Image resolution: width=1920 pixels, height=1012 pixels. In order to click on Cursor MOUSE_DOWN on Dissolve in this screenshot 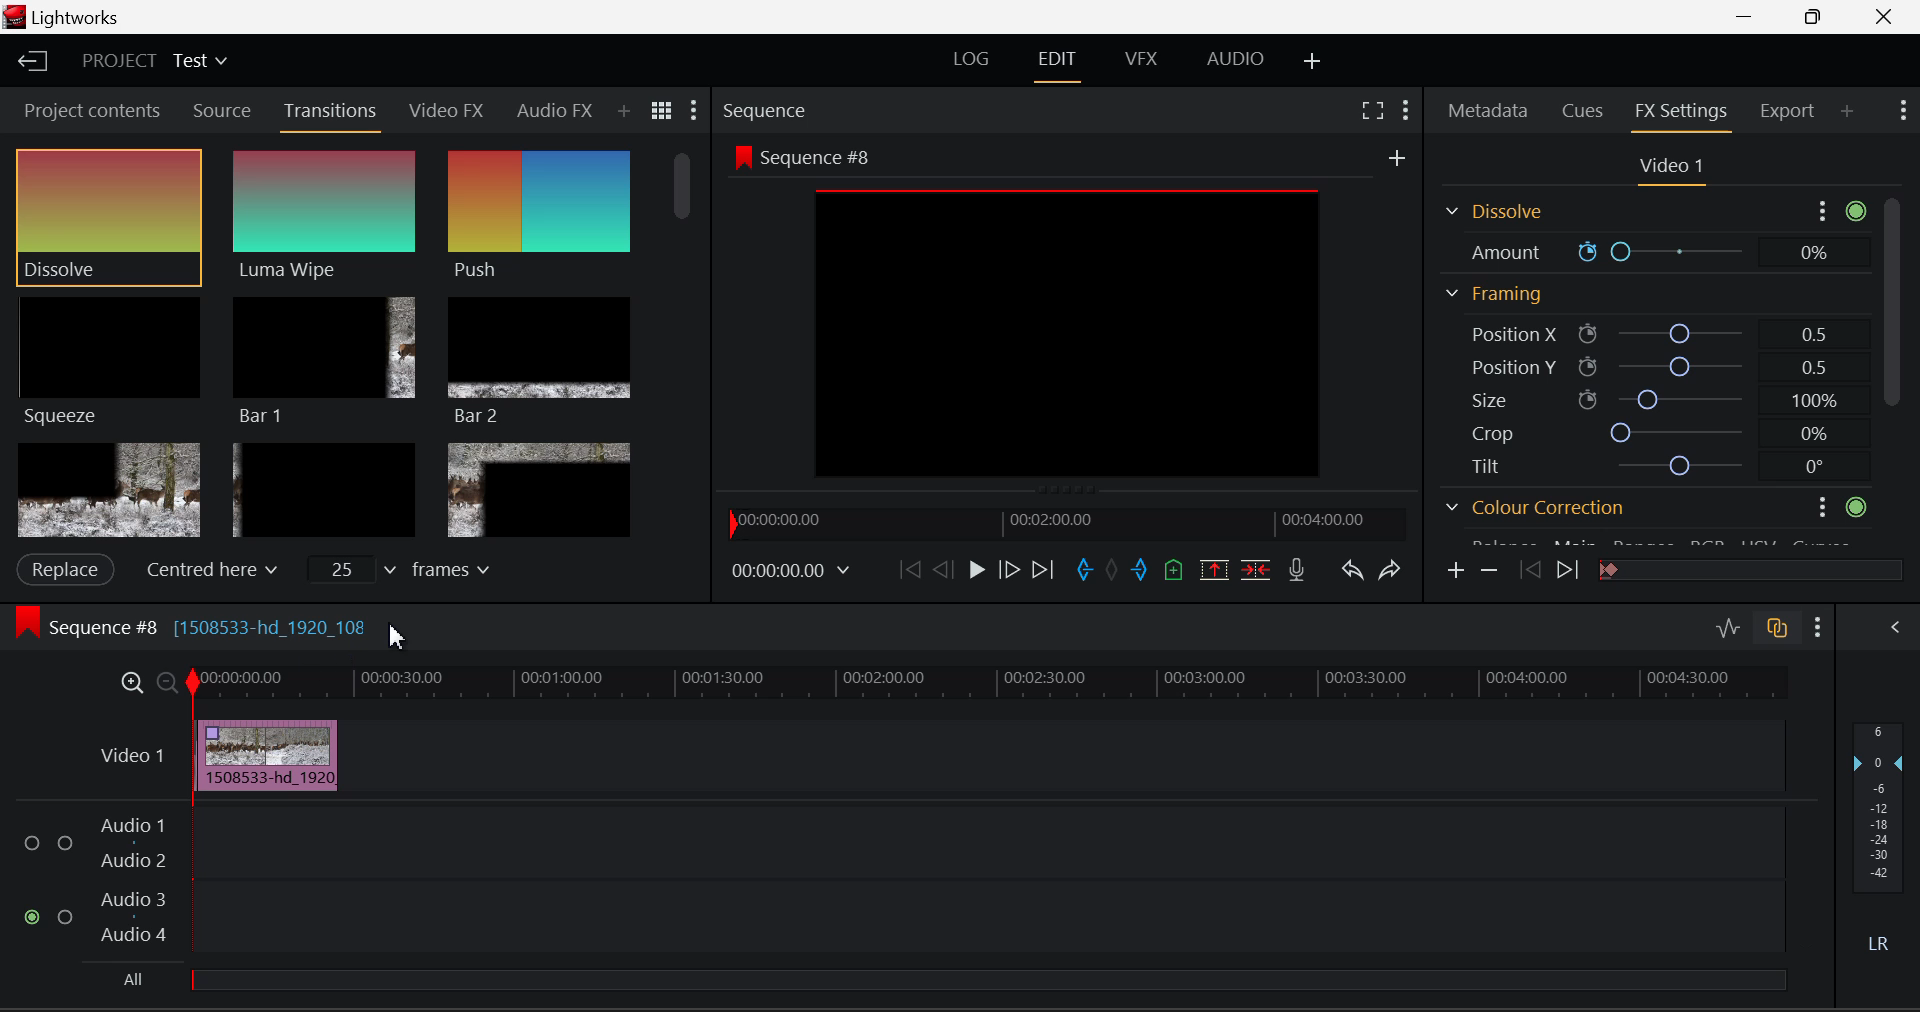, I will do `click(109, 219)`.